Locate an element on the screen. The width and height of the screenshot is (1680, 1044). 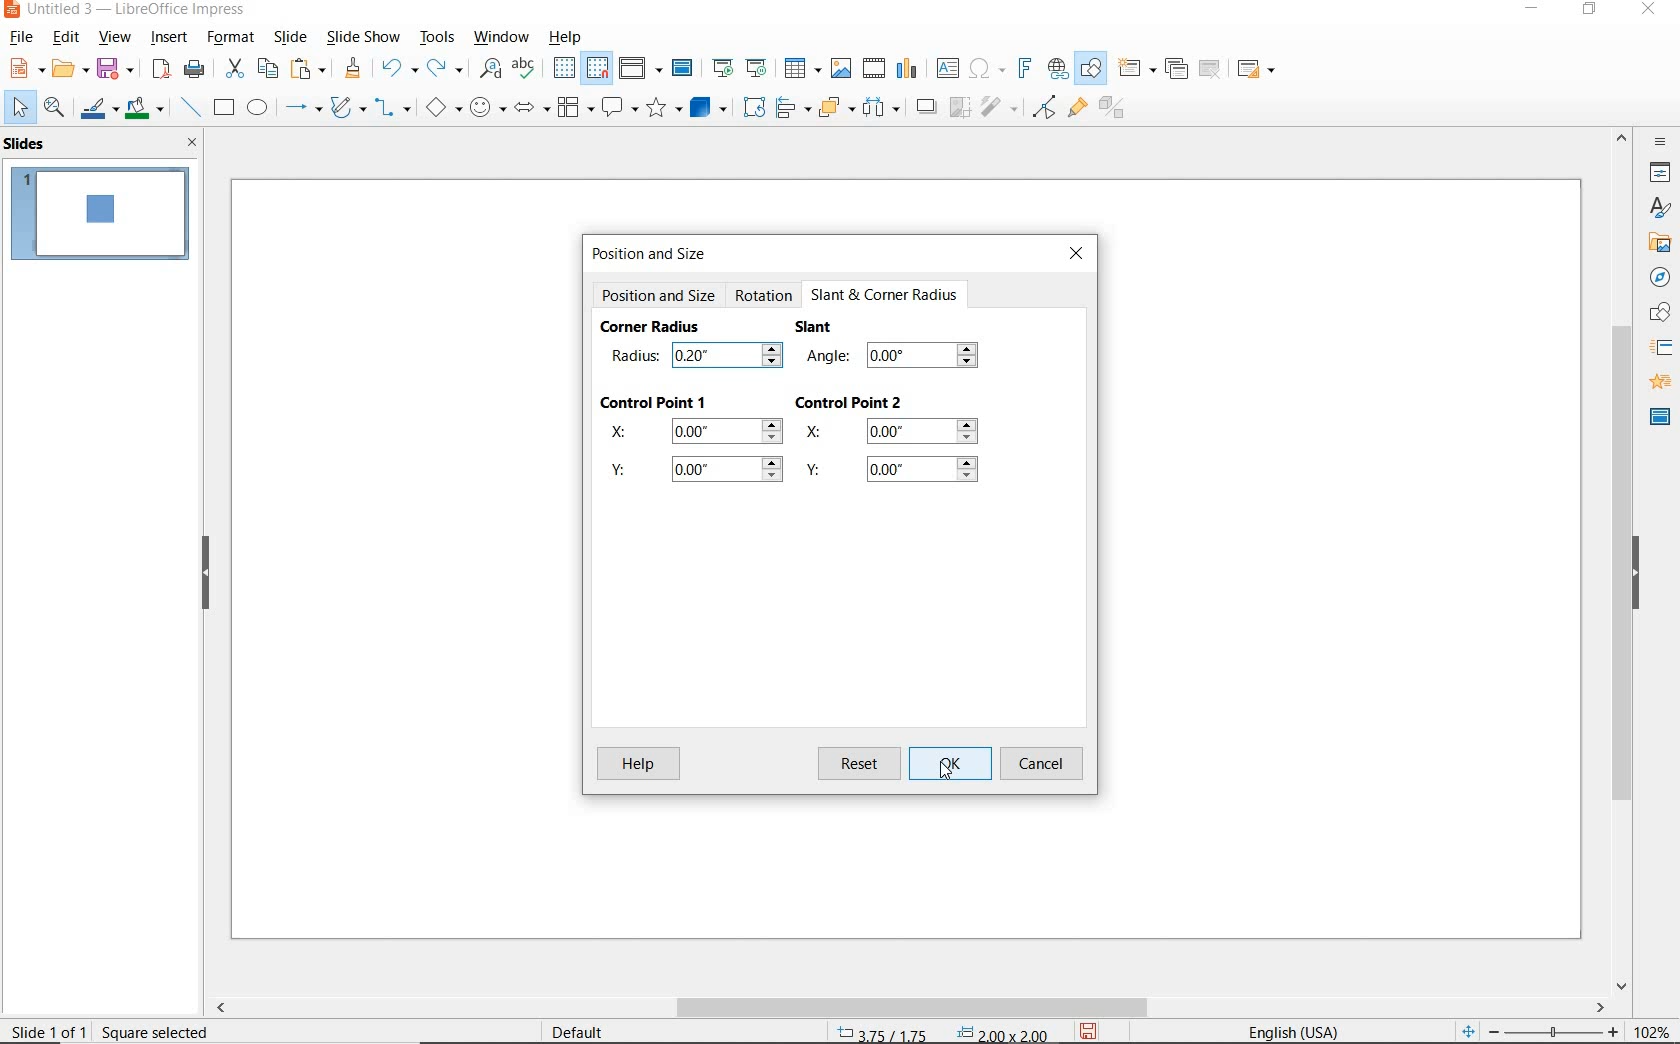
zoom out or zoom in is located at coordinates (1541, 1030).